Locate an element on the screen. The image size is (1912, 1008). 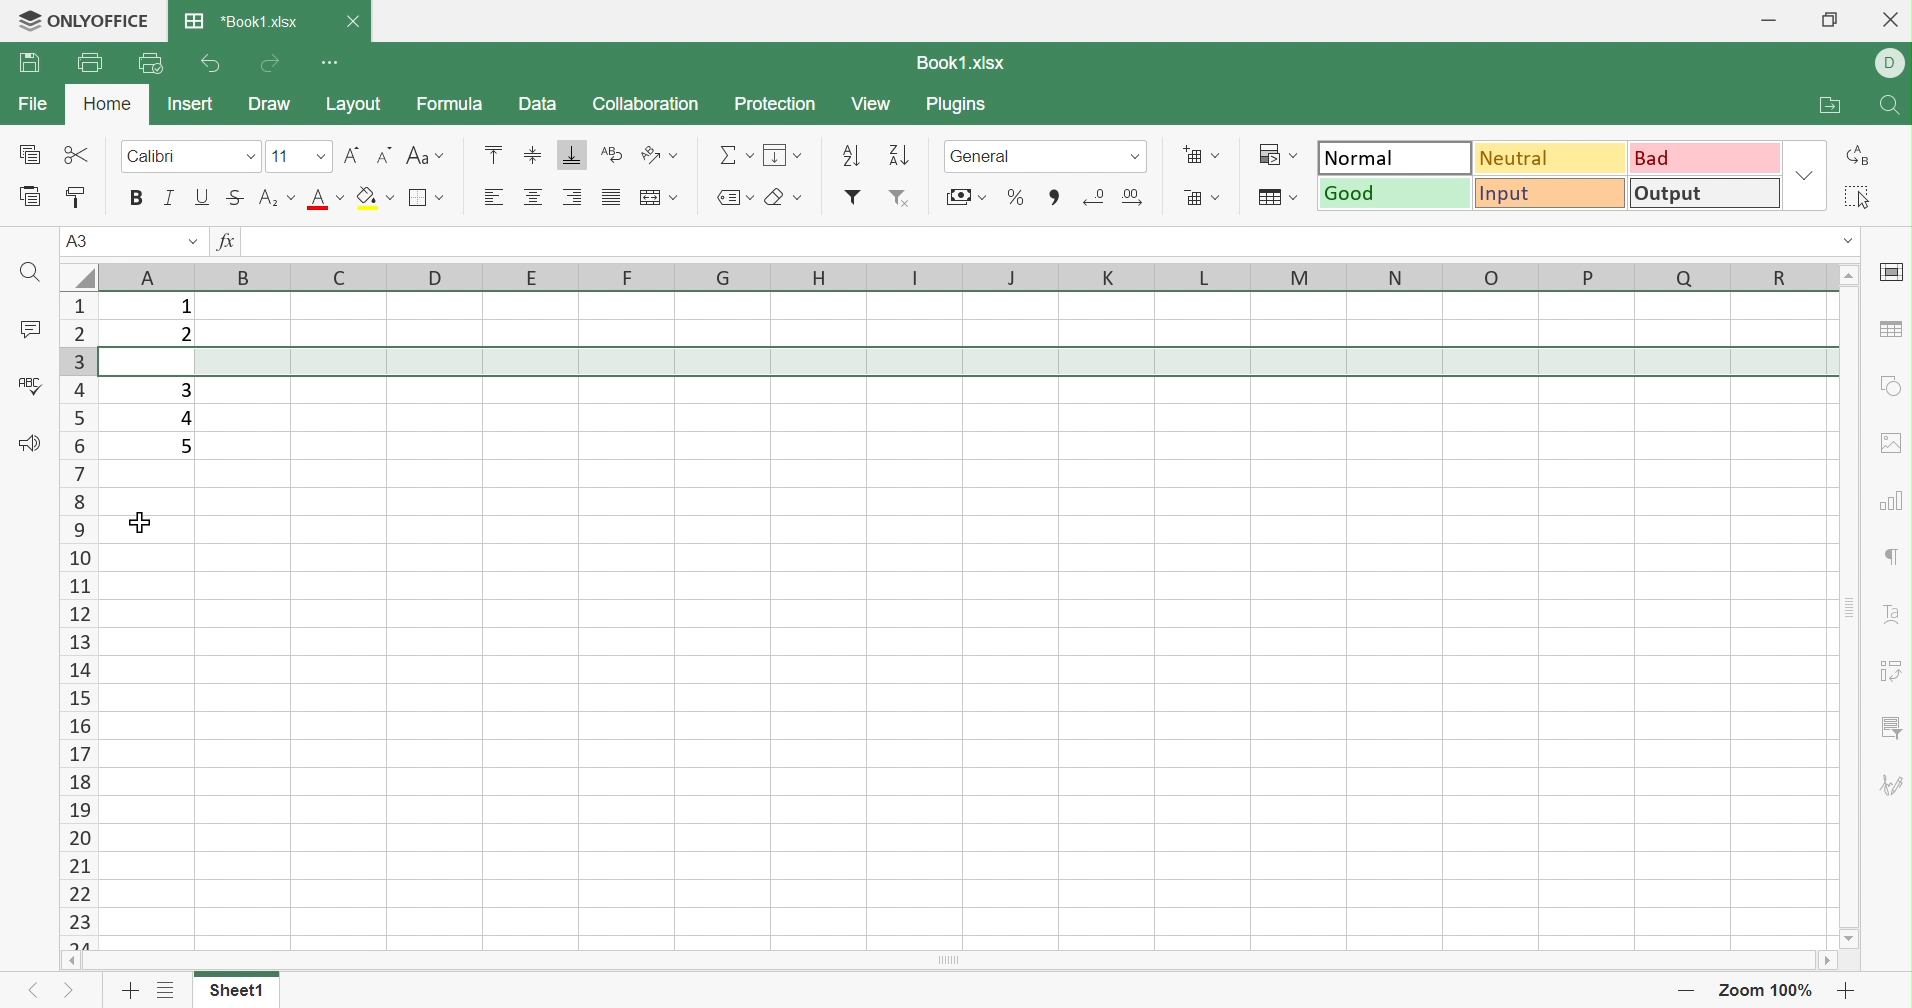
Check spelling is located at coordinates (26, 384).